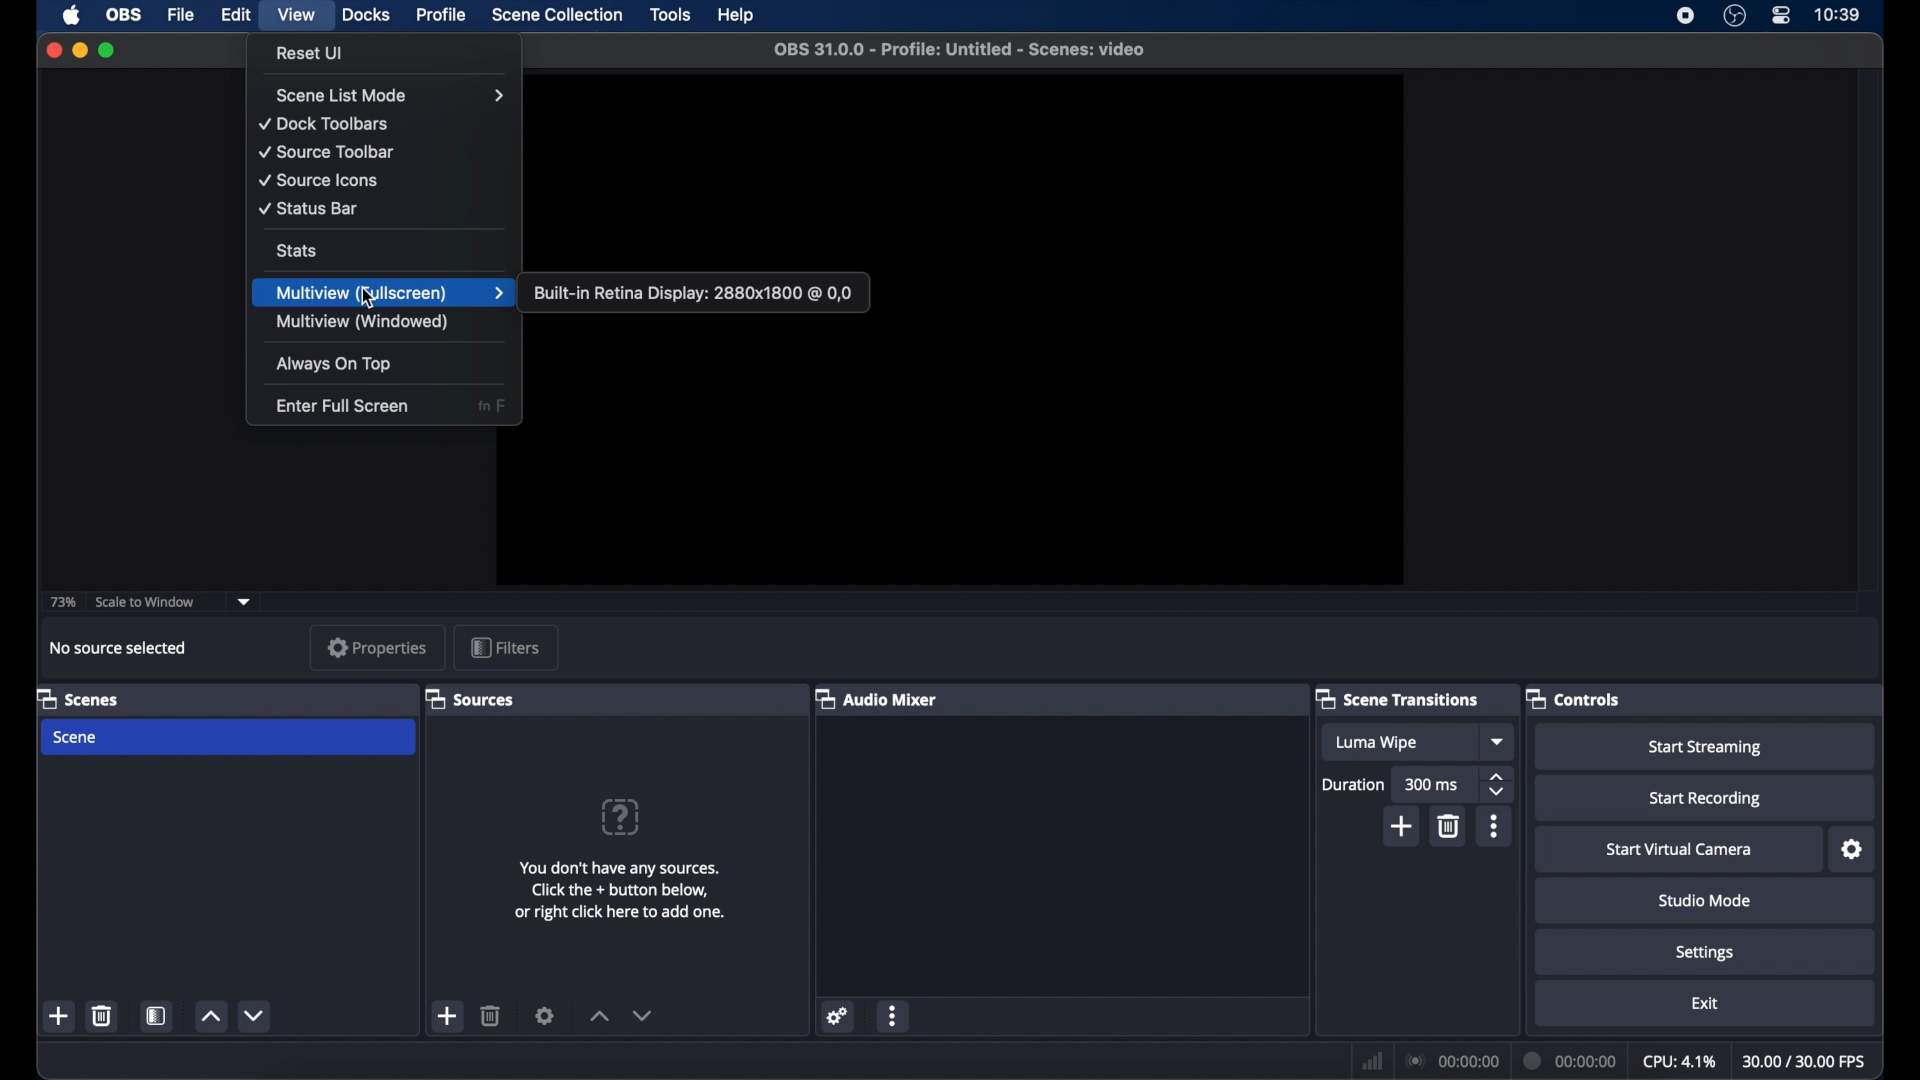 This screenshot has width=1920, height=1080. I want to click on stepper buttons, so click(1499, 785).